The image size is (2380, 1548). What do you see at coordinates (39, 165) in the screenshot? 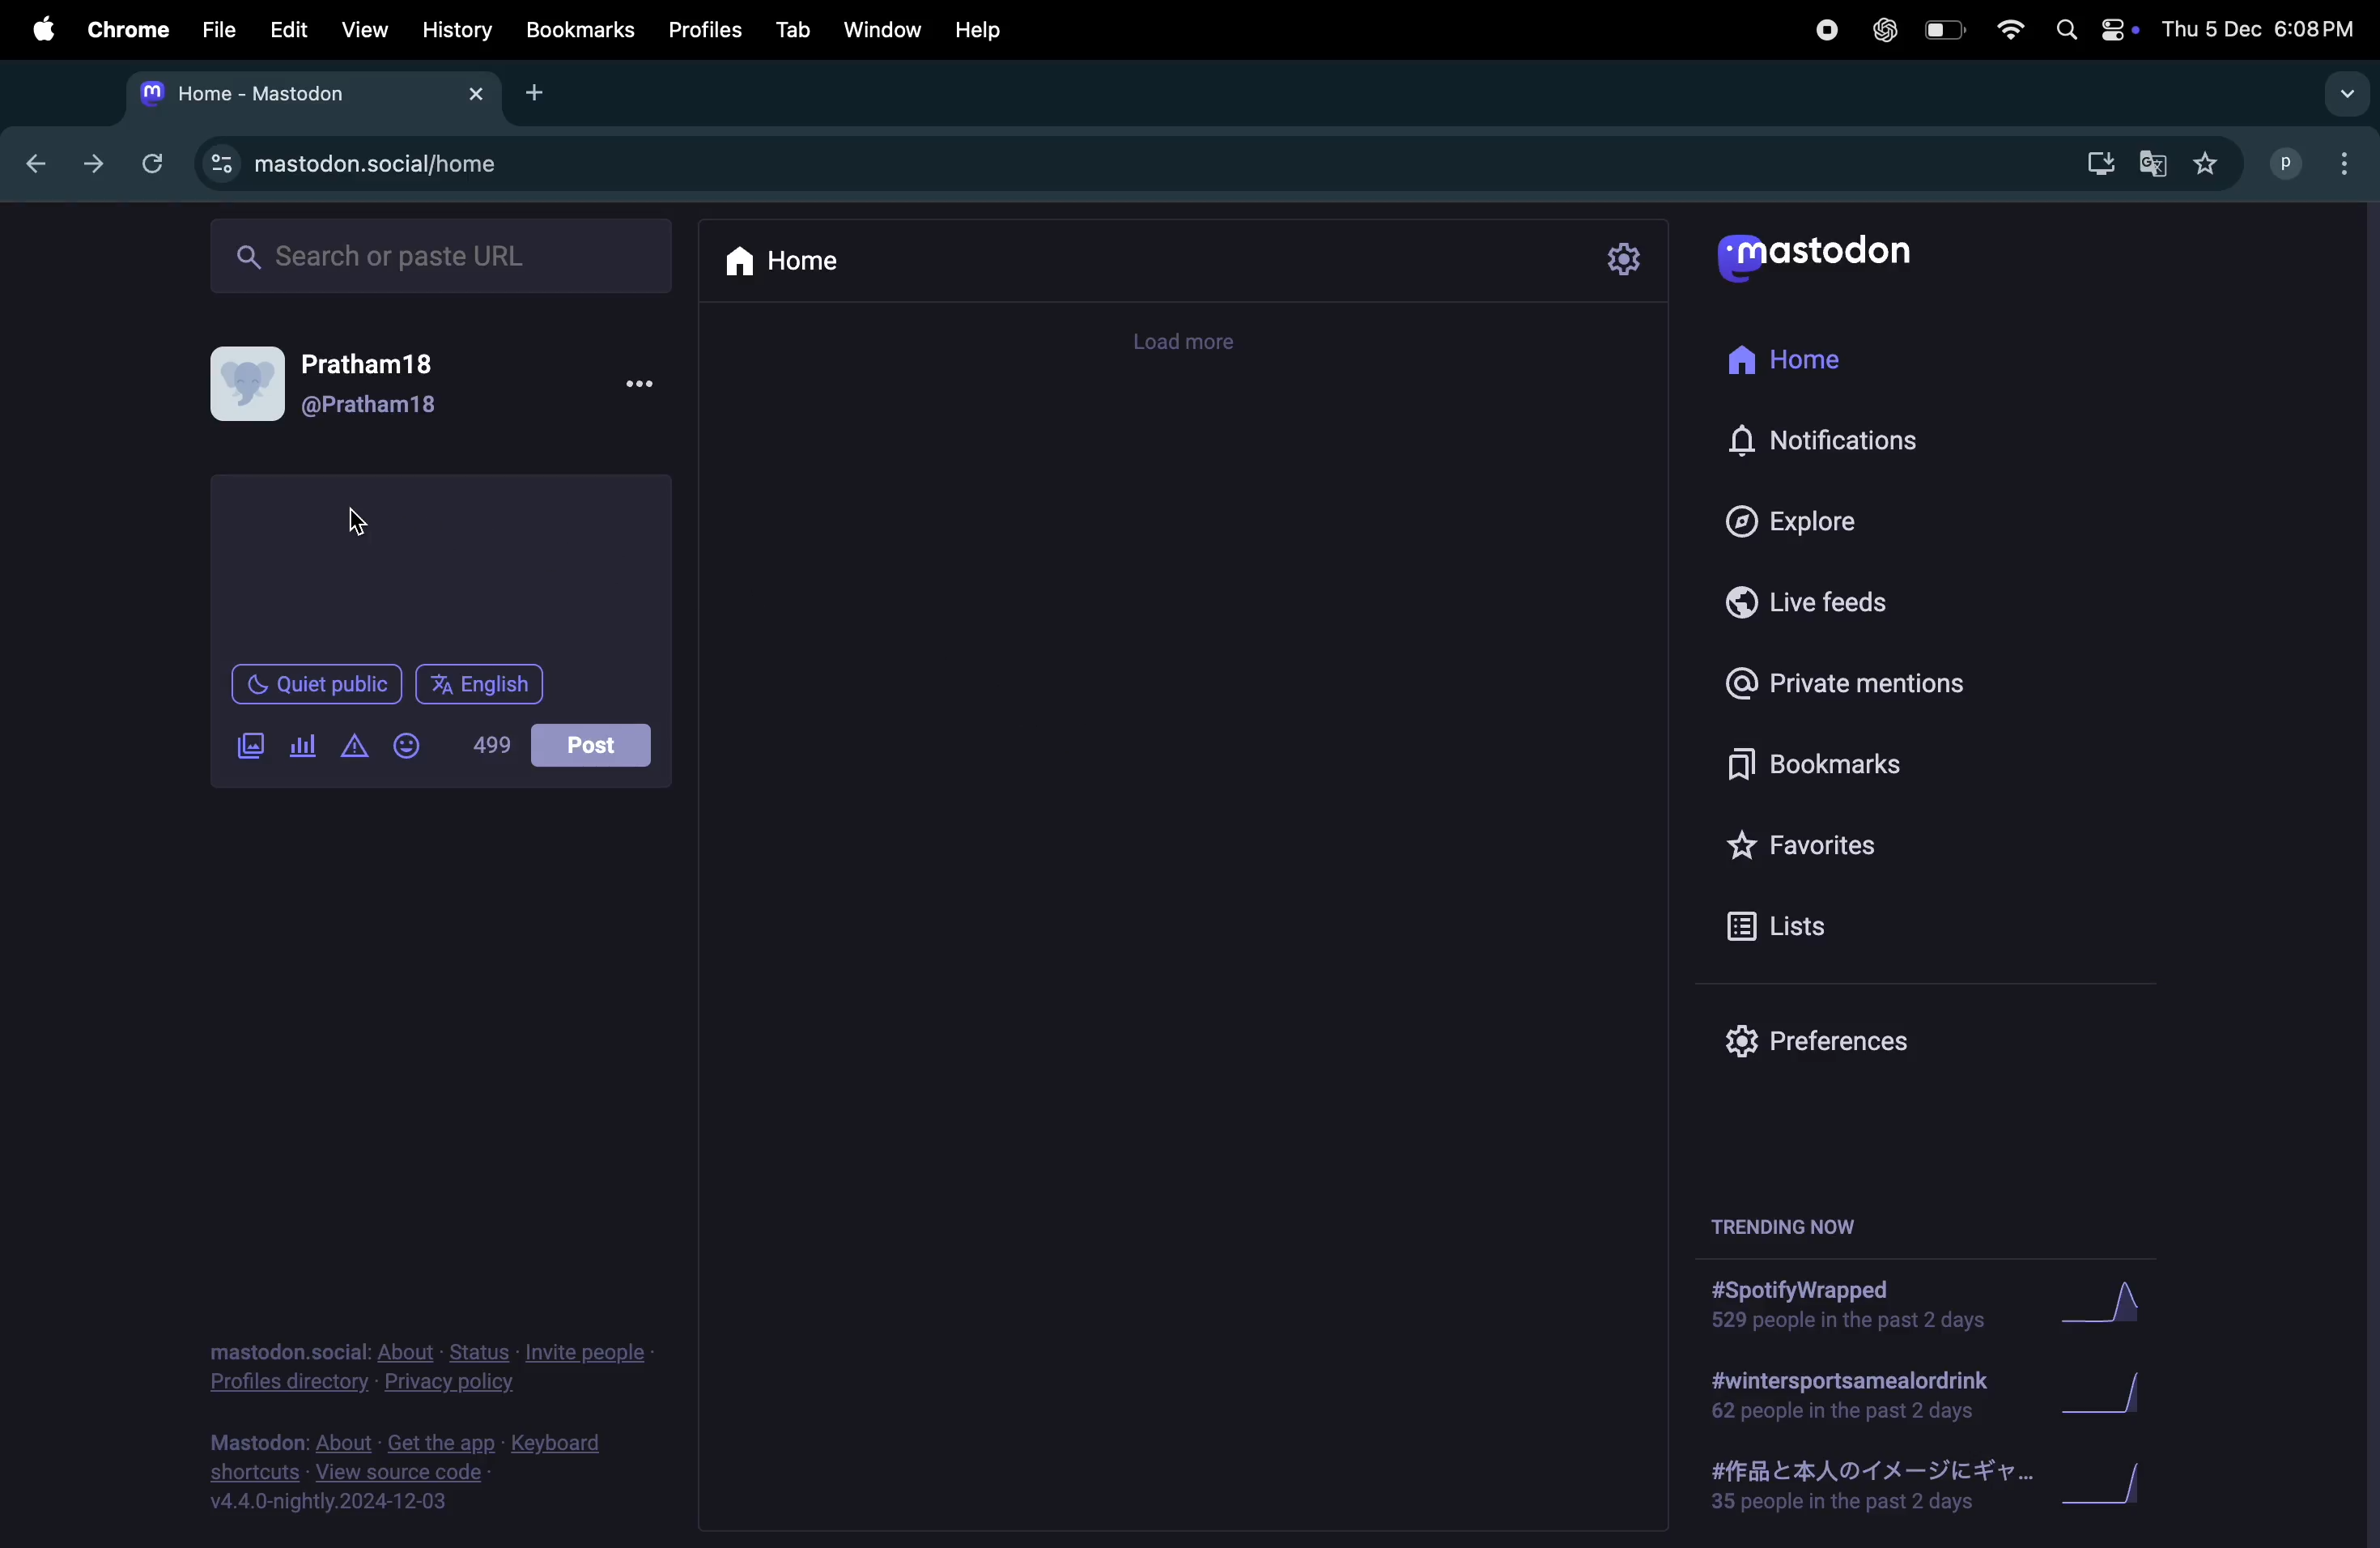
I see `backward` at bounding box center [39, 165].